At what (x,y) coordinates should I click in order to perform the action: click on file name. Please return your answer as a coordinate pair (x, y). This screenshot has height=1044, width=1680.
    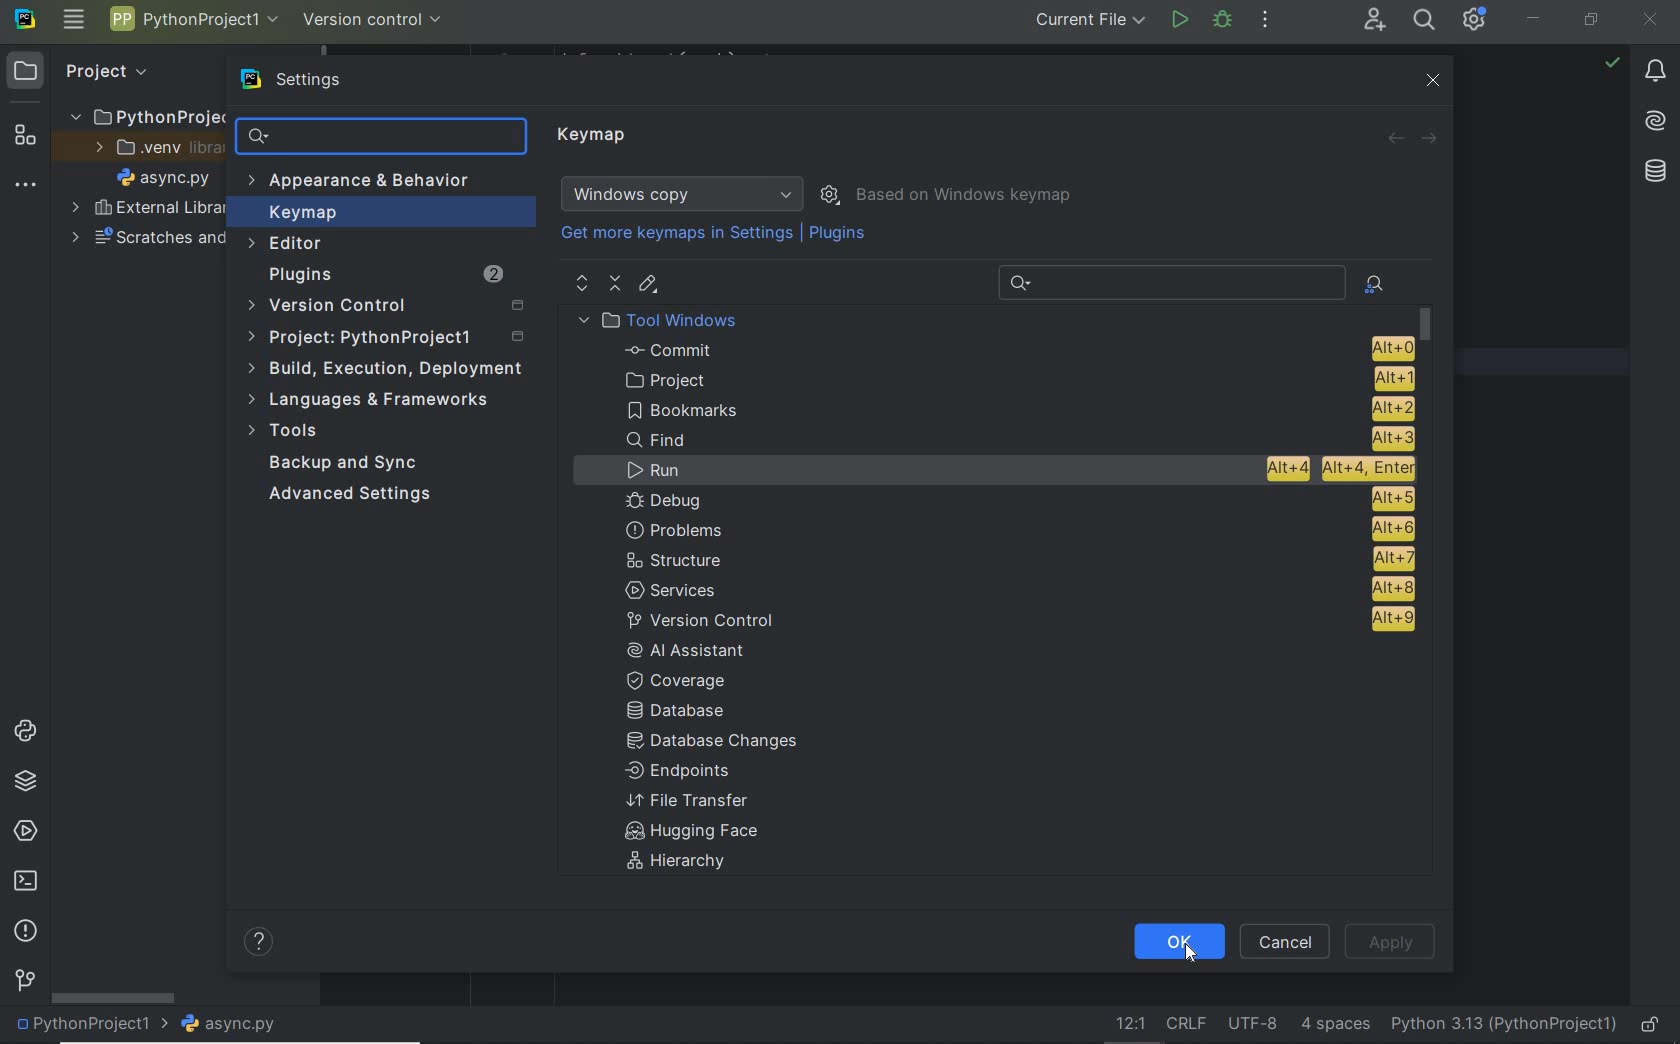
    Looking at the image, I should click on (229, 1025).